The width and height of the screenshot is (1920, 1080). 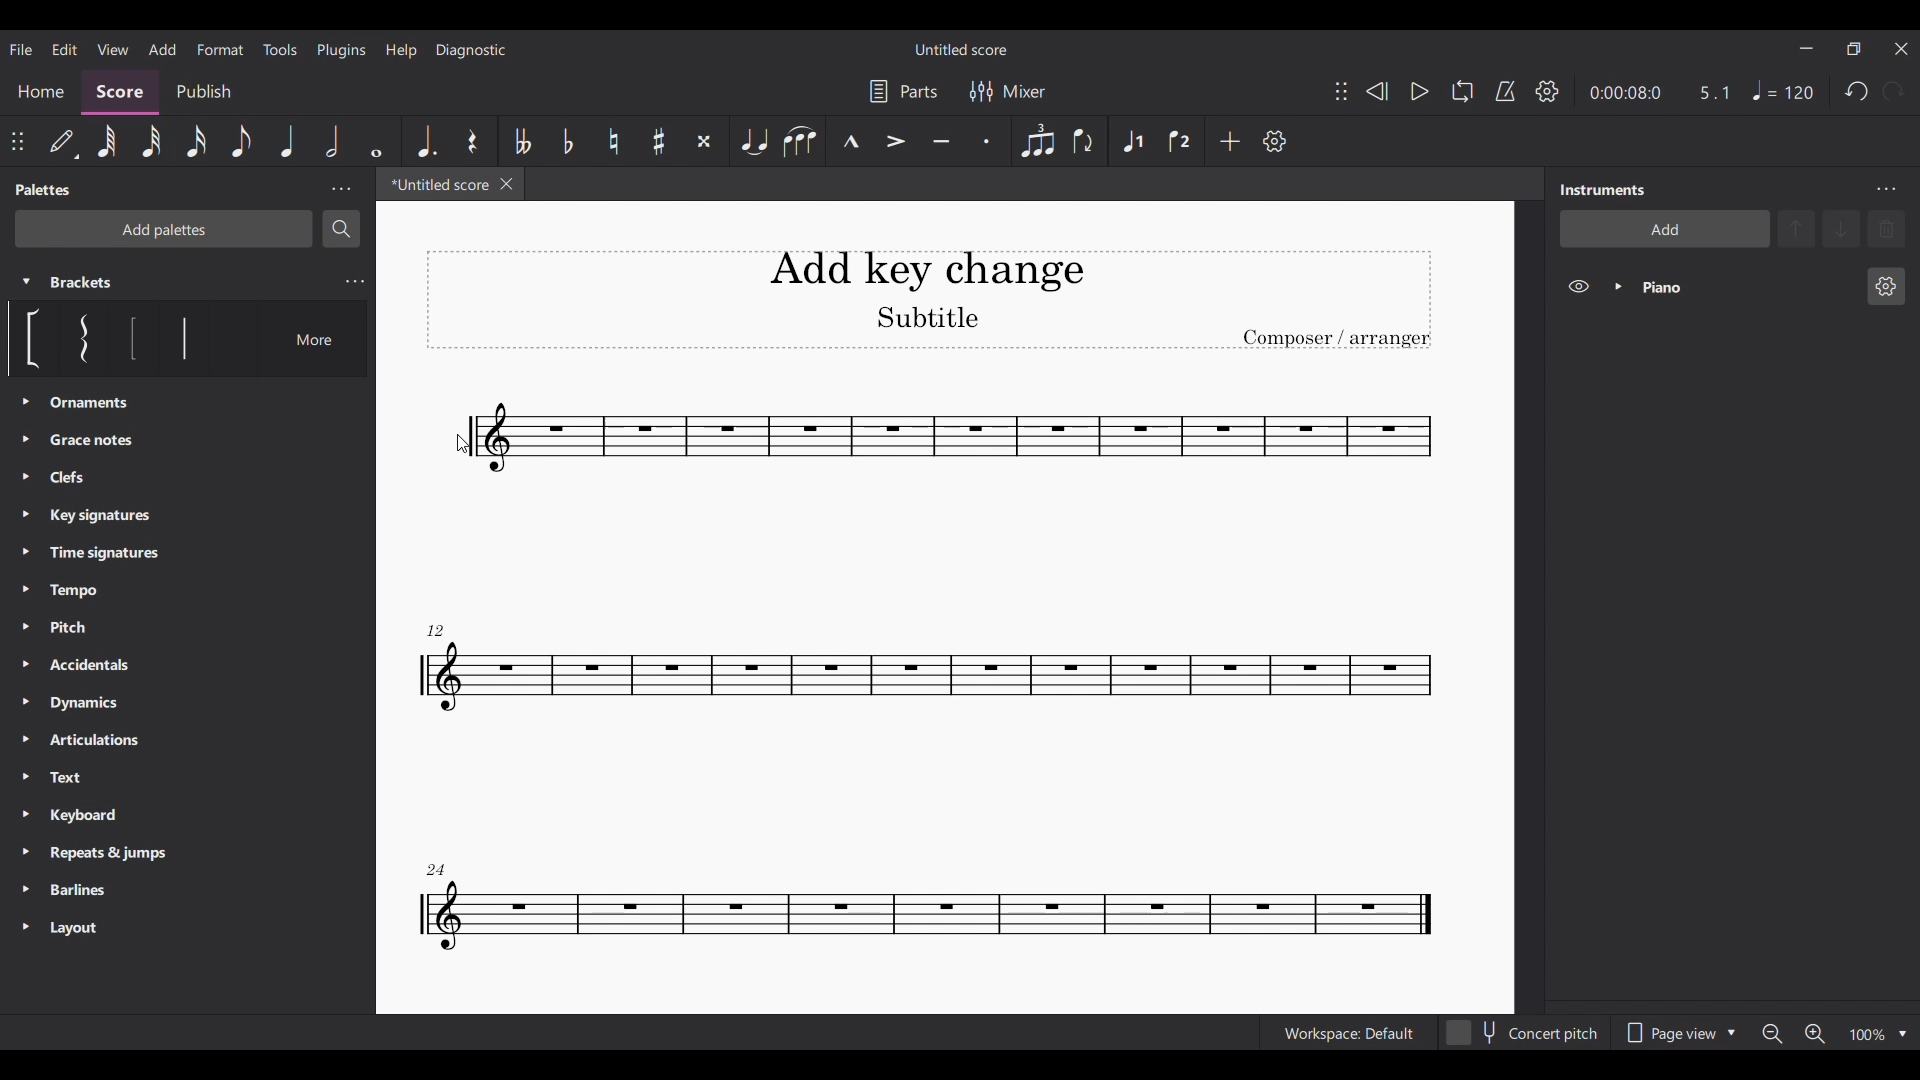 I want to click on Publish section, so click(x=203, y=92).